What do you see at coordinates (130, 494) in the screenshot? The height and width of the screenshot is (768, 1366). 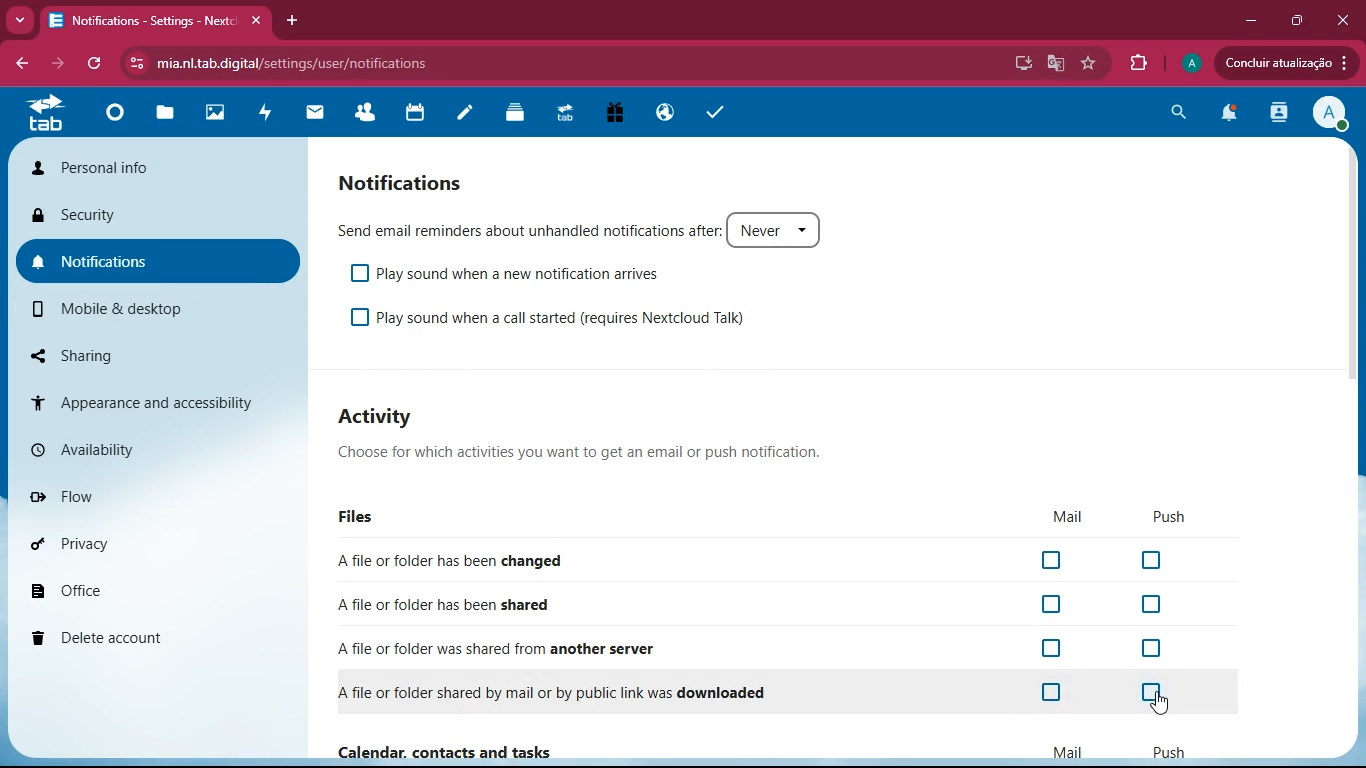 I see `flow` at bounding box center [130, 494].